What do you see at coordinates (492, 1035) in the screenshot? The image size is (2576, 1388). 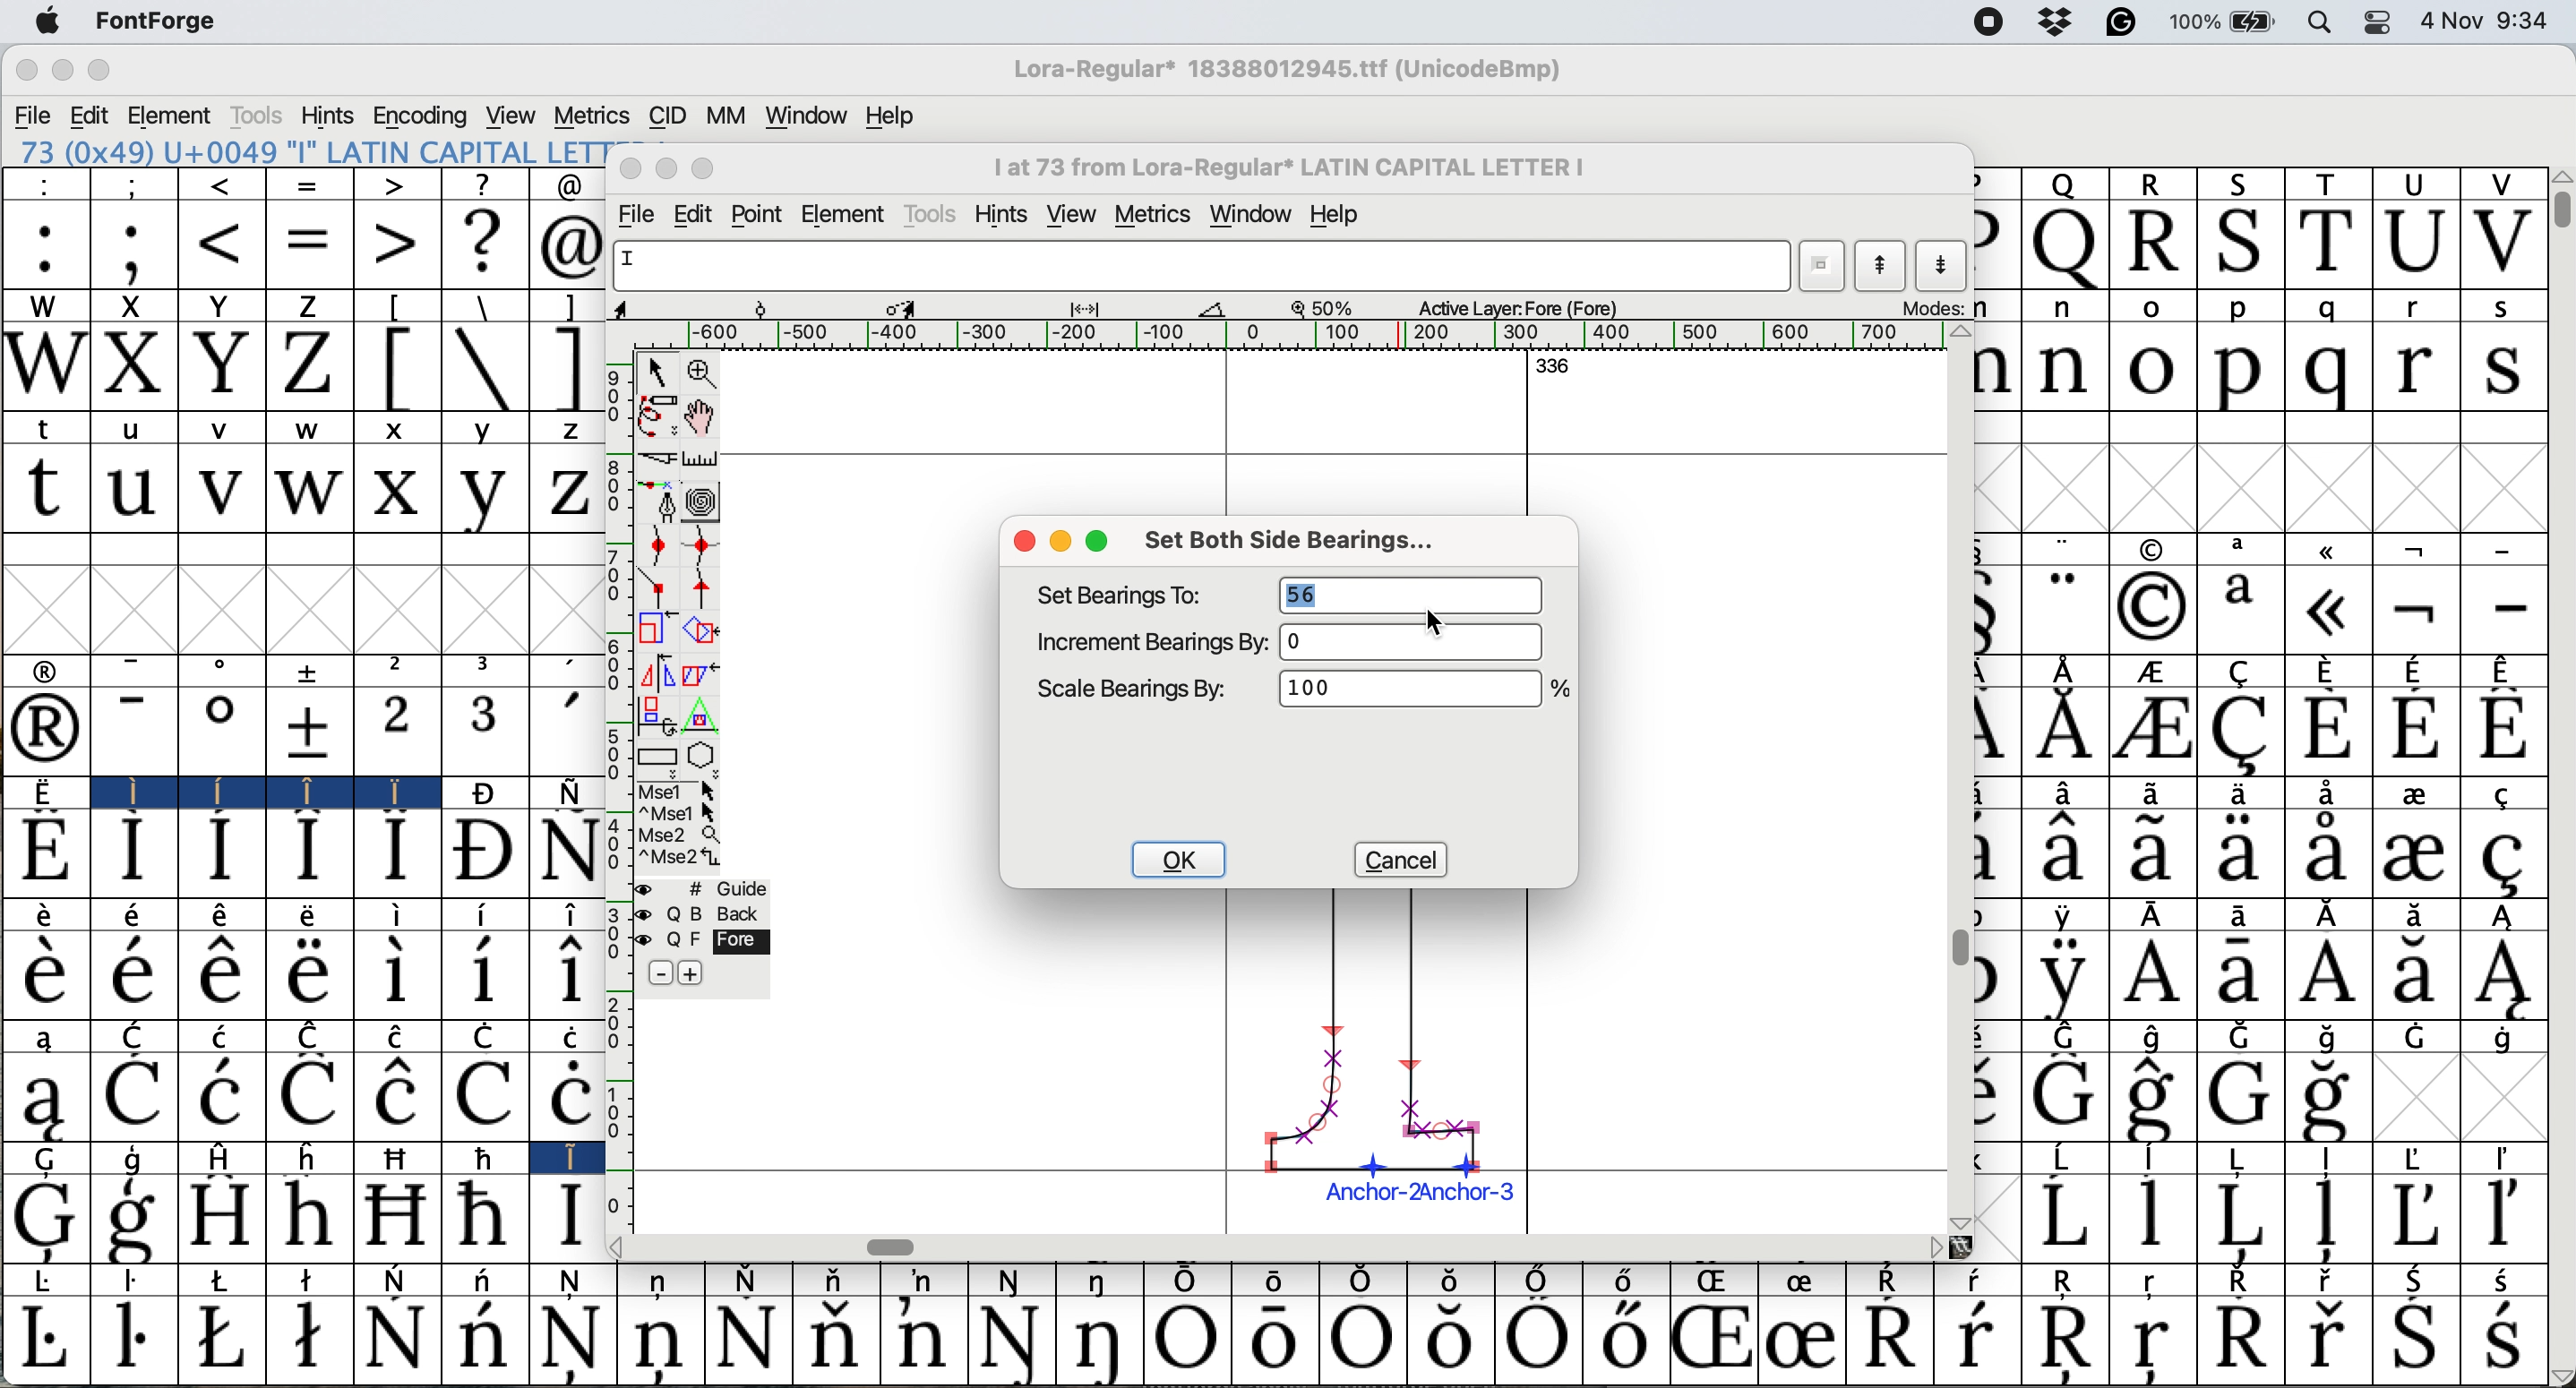 I see `Symbol` at bounding box center [492, 1035].